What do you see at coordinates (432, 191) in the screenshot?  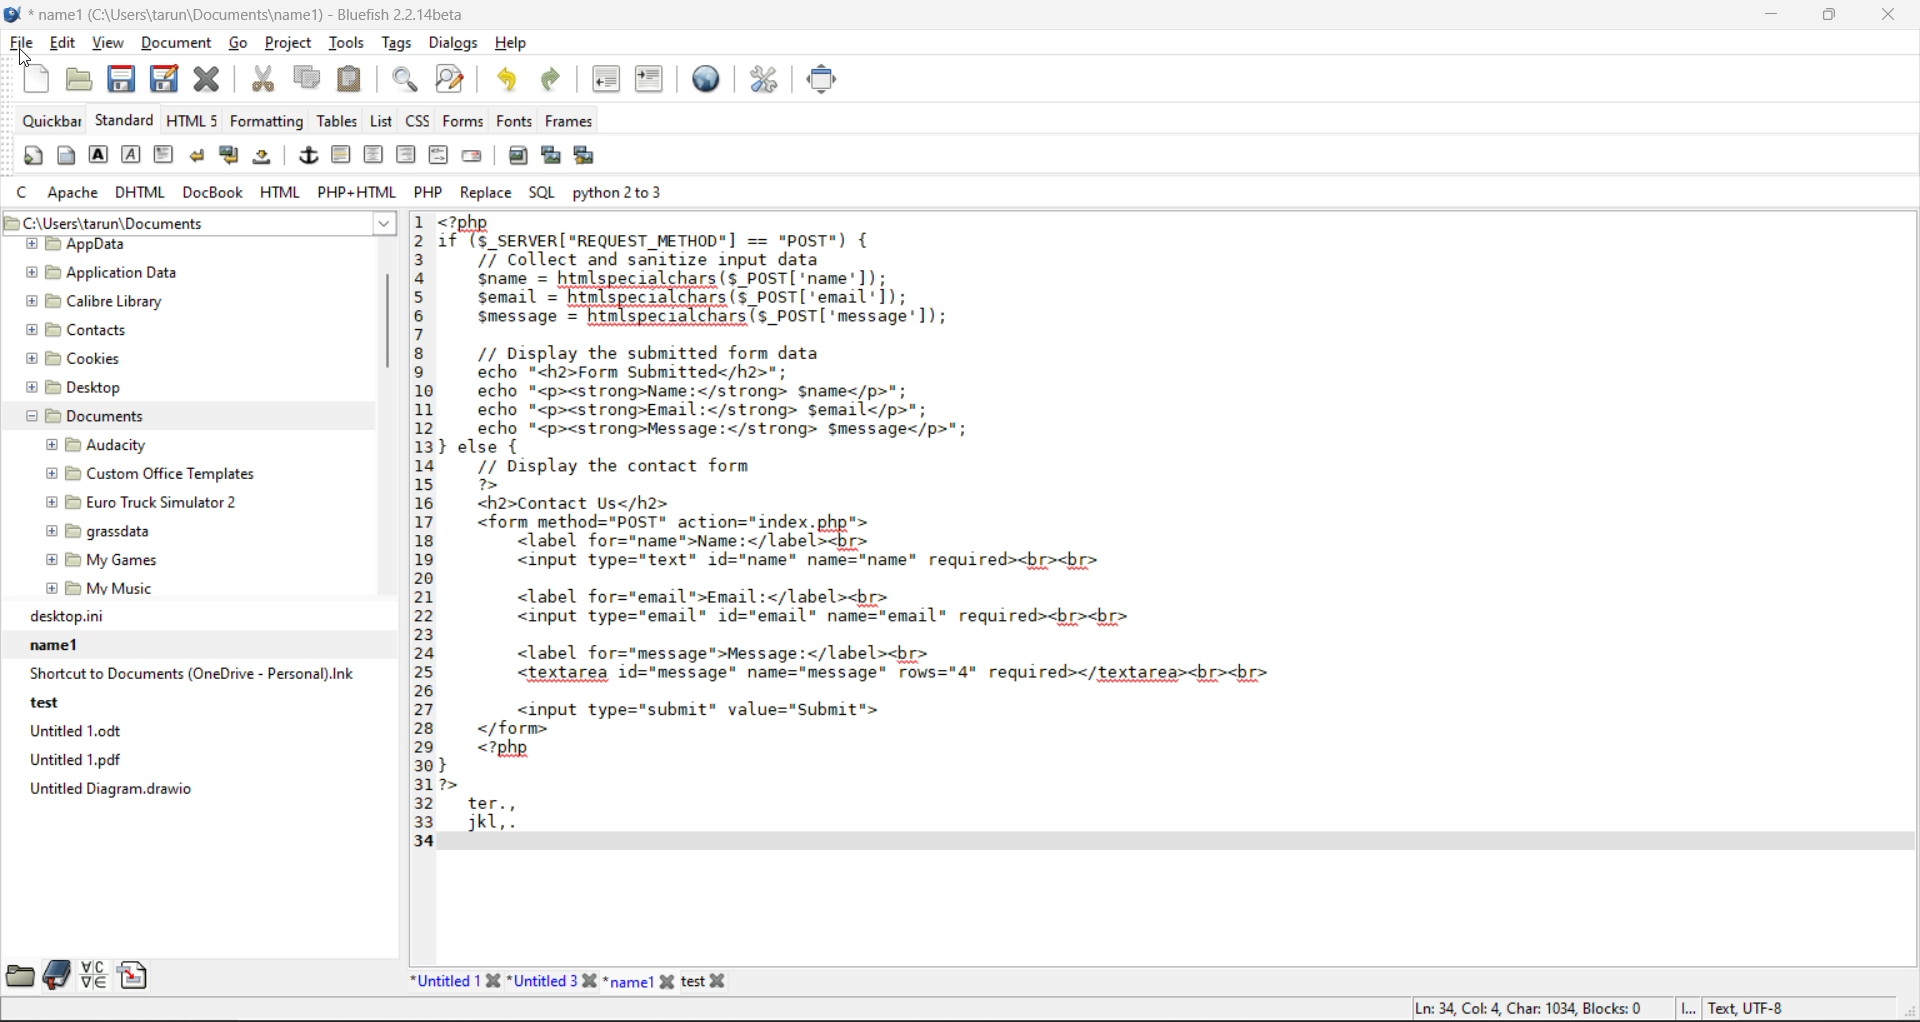 I see `php` at bounding box center [432, 191].